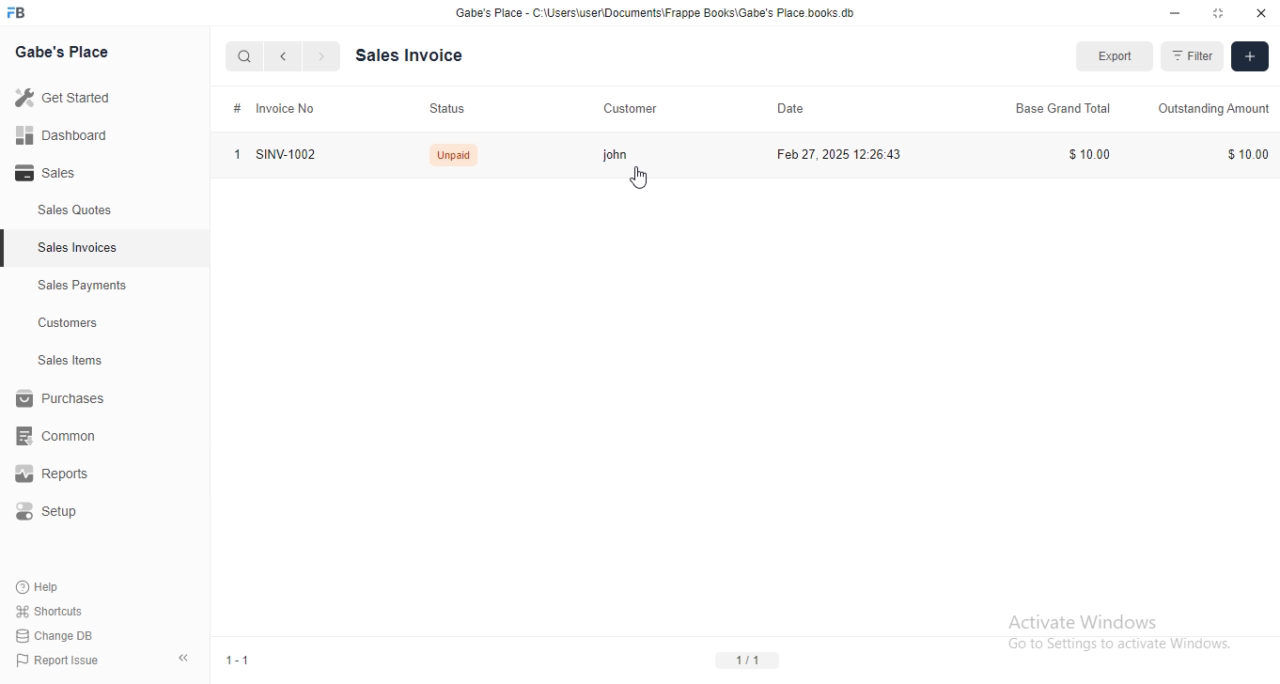 This screenshot has height=684, width=1280. I want to click on change DB, so click(54, 636).